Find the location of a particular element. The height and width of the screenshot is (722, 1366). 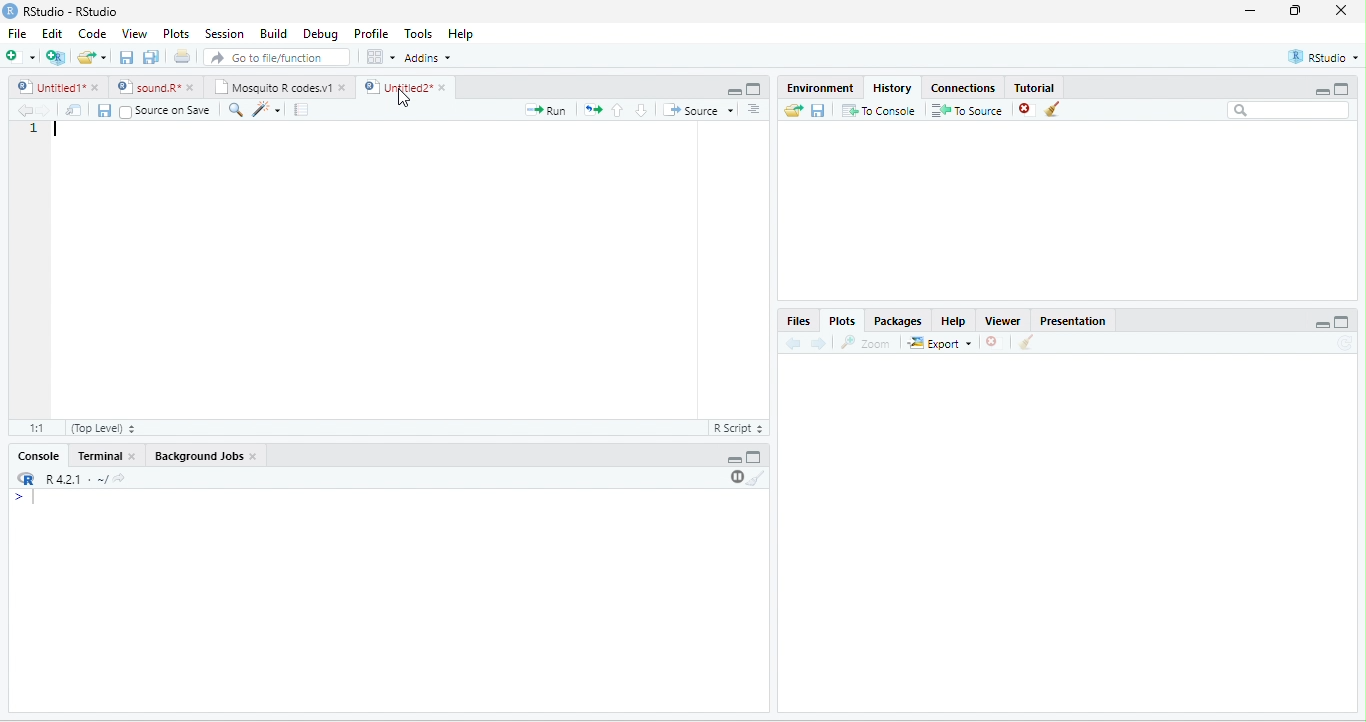

search is located at coordinates (234, 110).